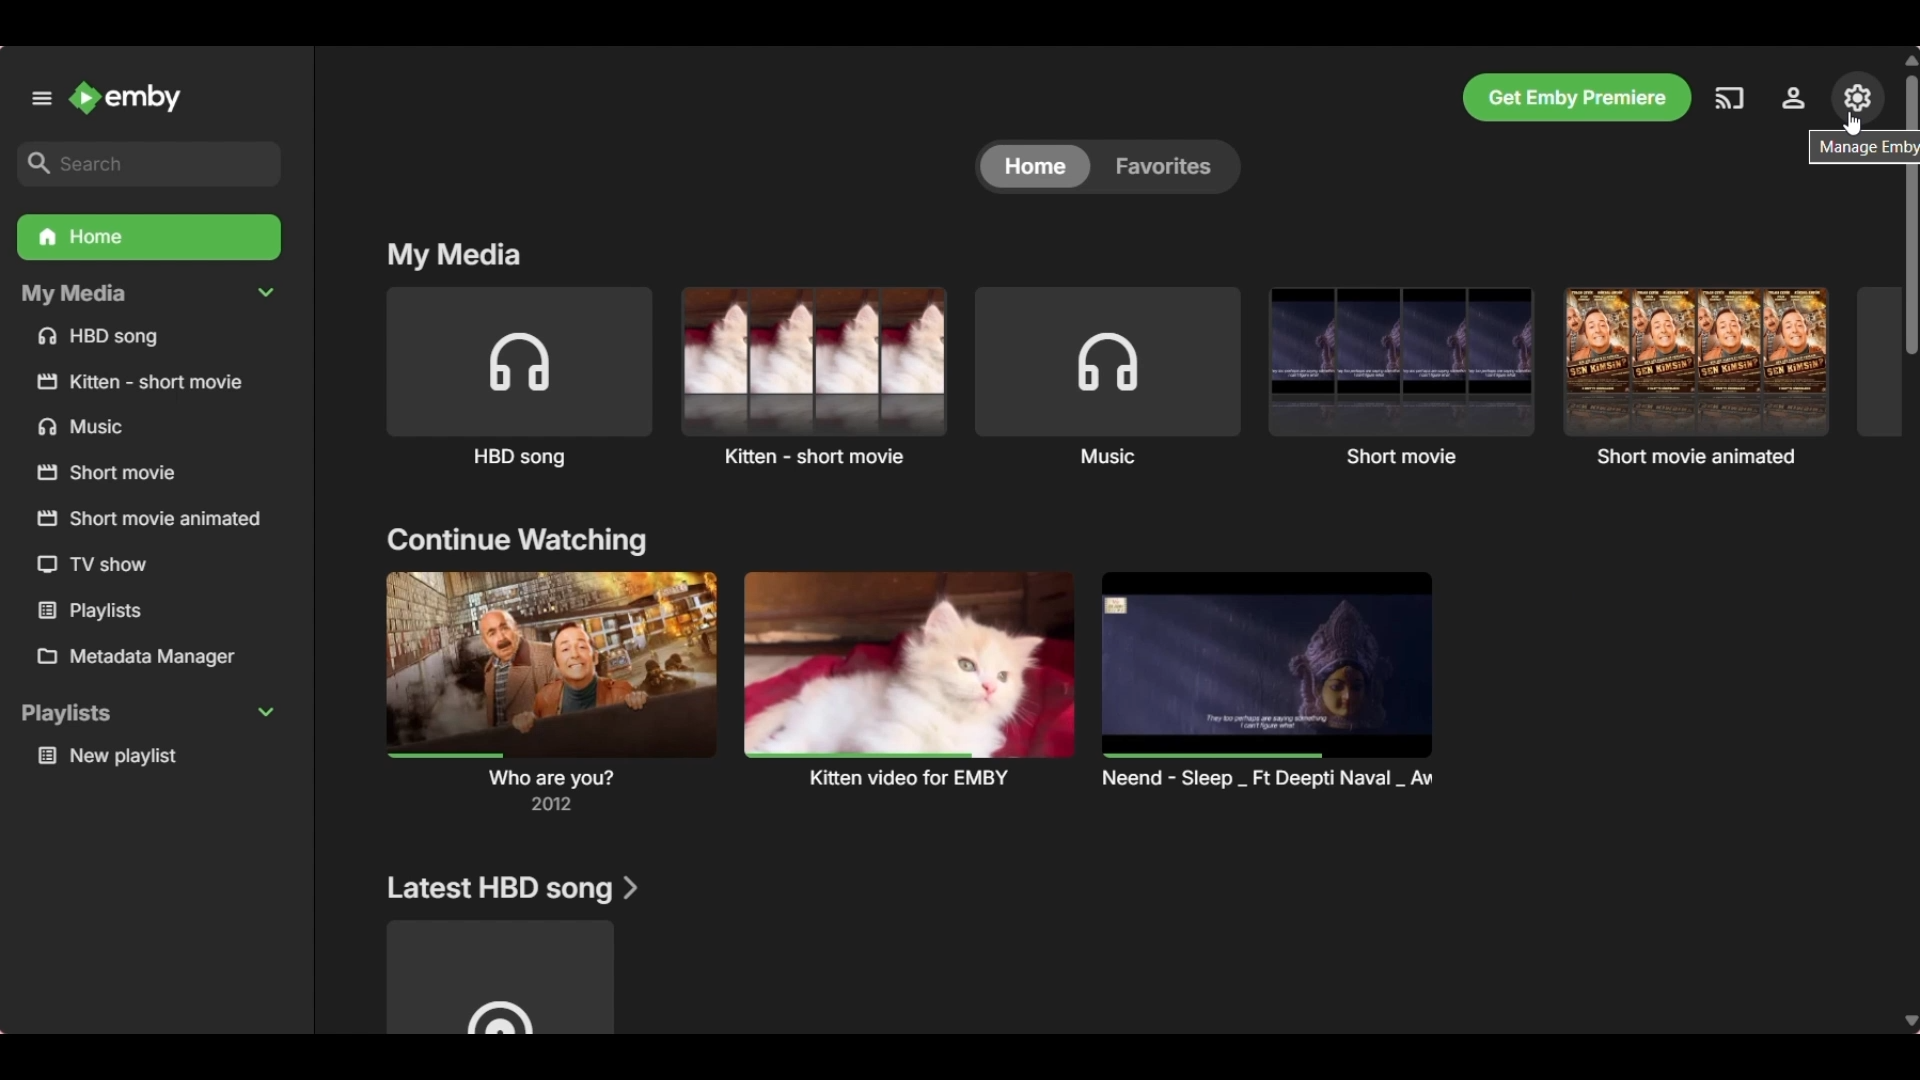 This screenshot has height=1080, width=1920. I want to click on cursor, so click(1850, 124).